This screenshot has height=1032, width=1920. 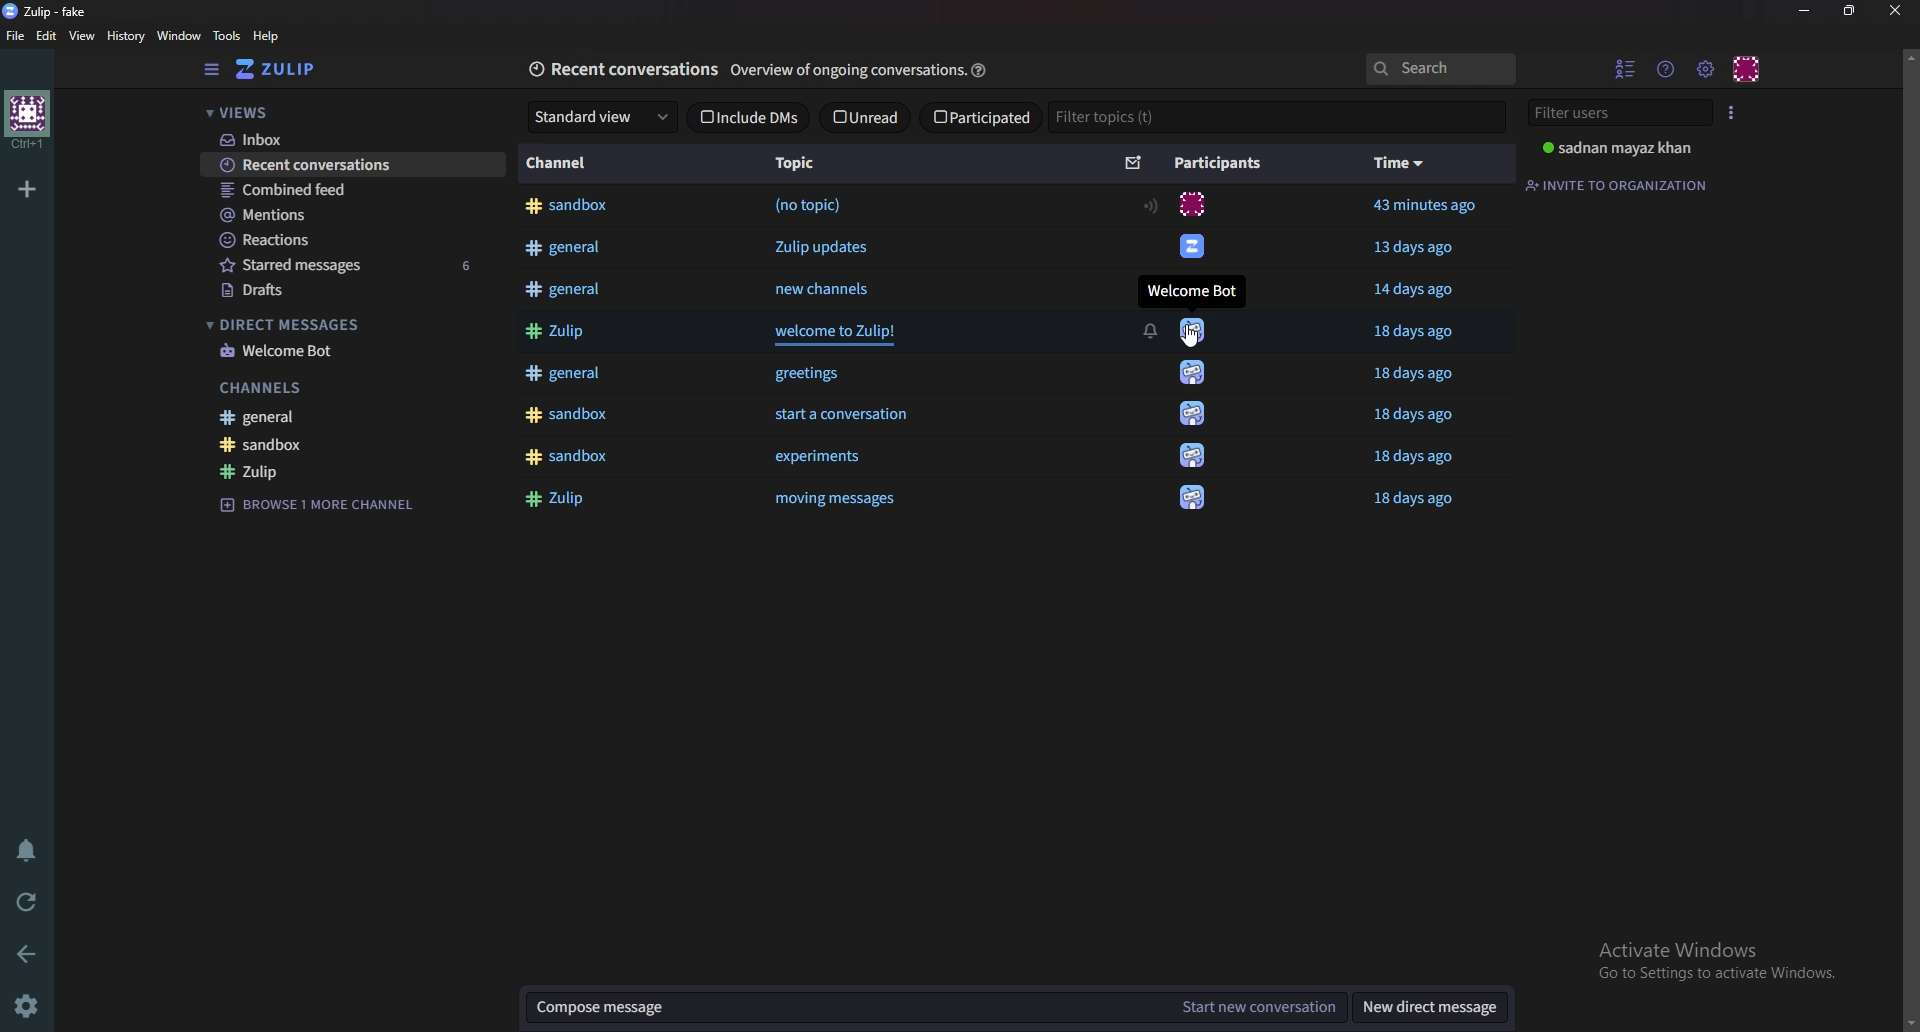 I want to click on Compose message, so click(x=855, y=1006).